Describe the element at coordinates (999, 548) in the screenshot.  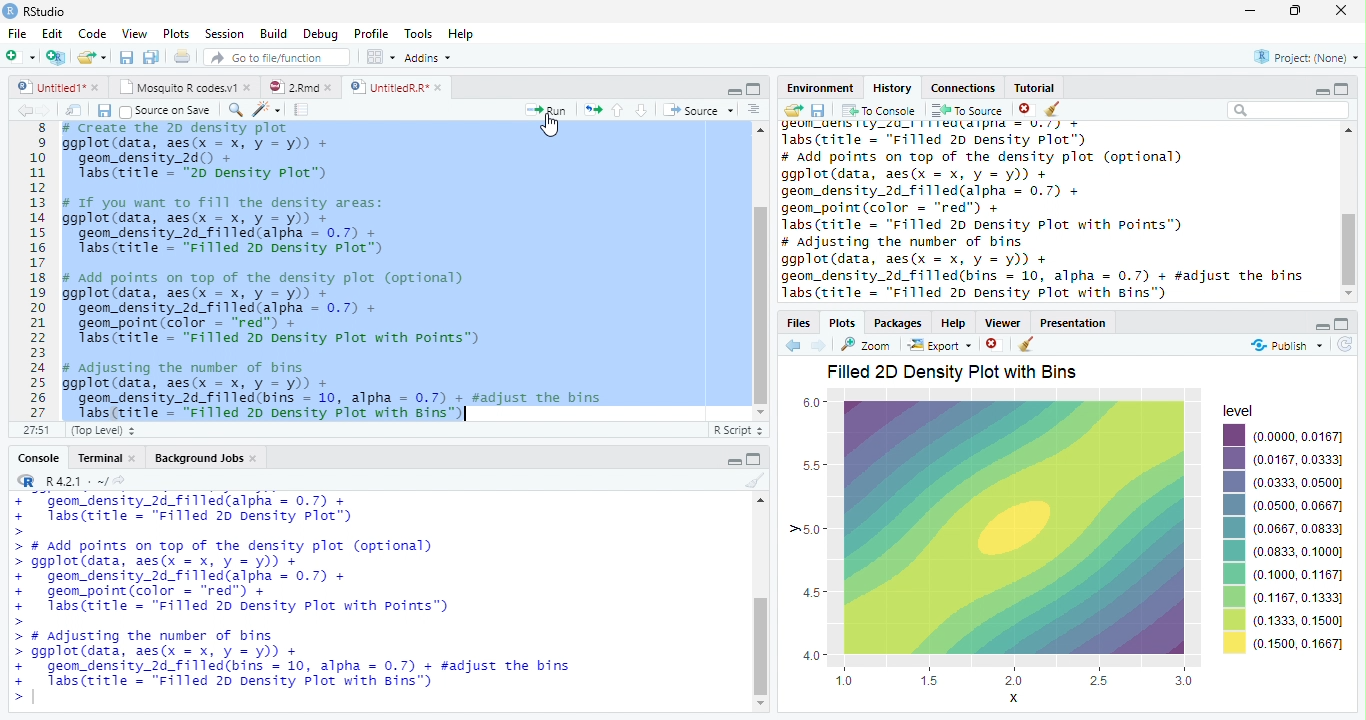
I see `Graph image` at that location.